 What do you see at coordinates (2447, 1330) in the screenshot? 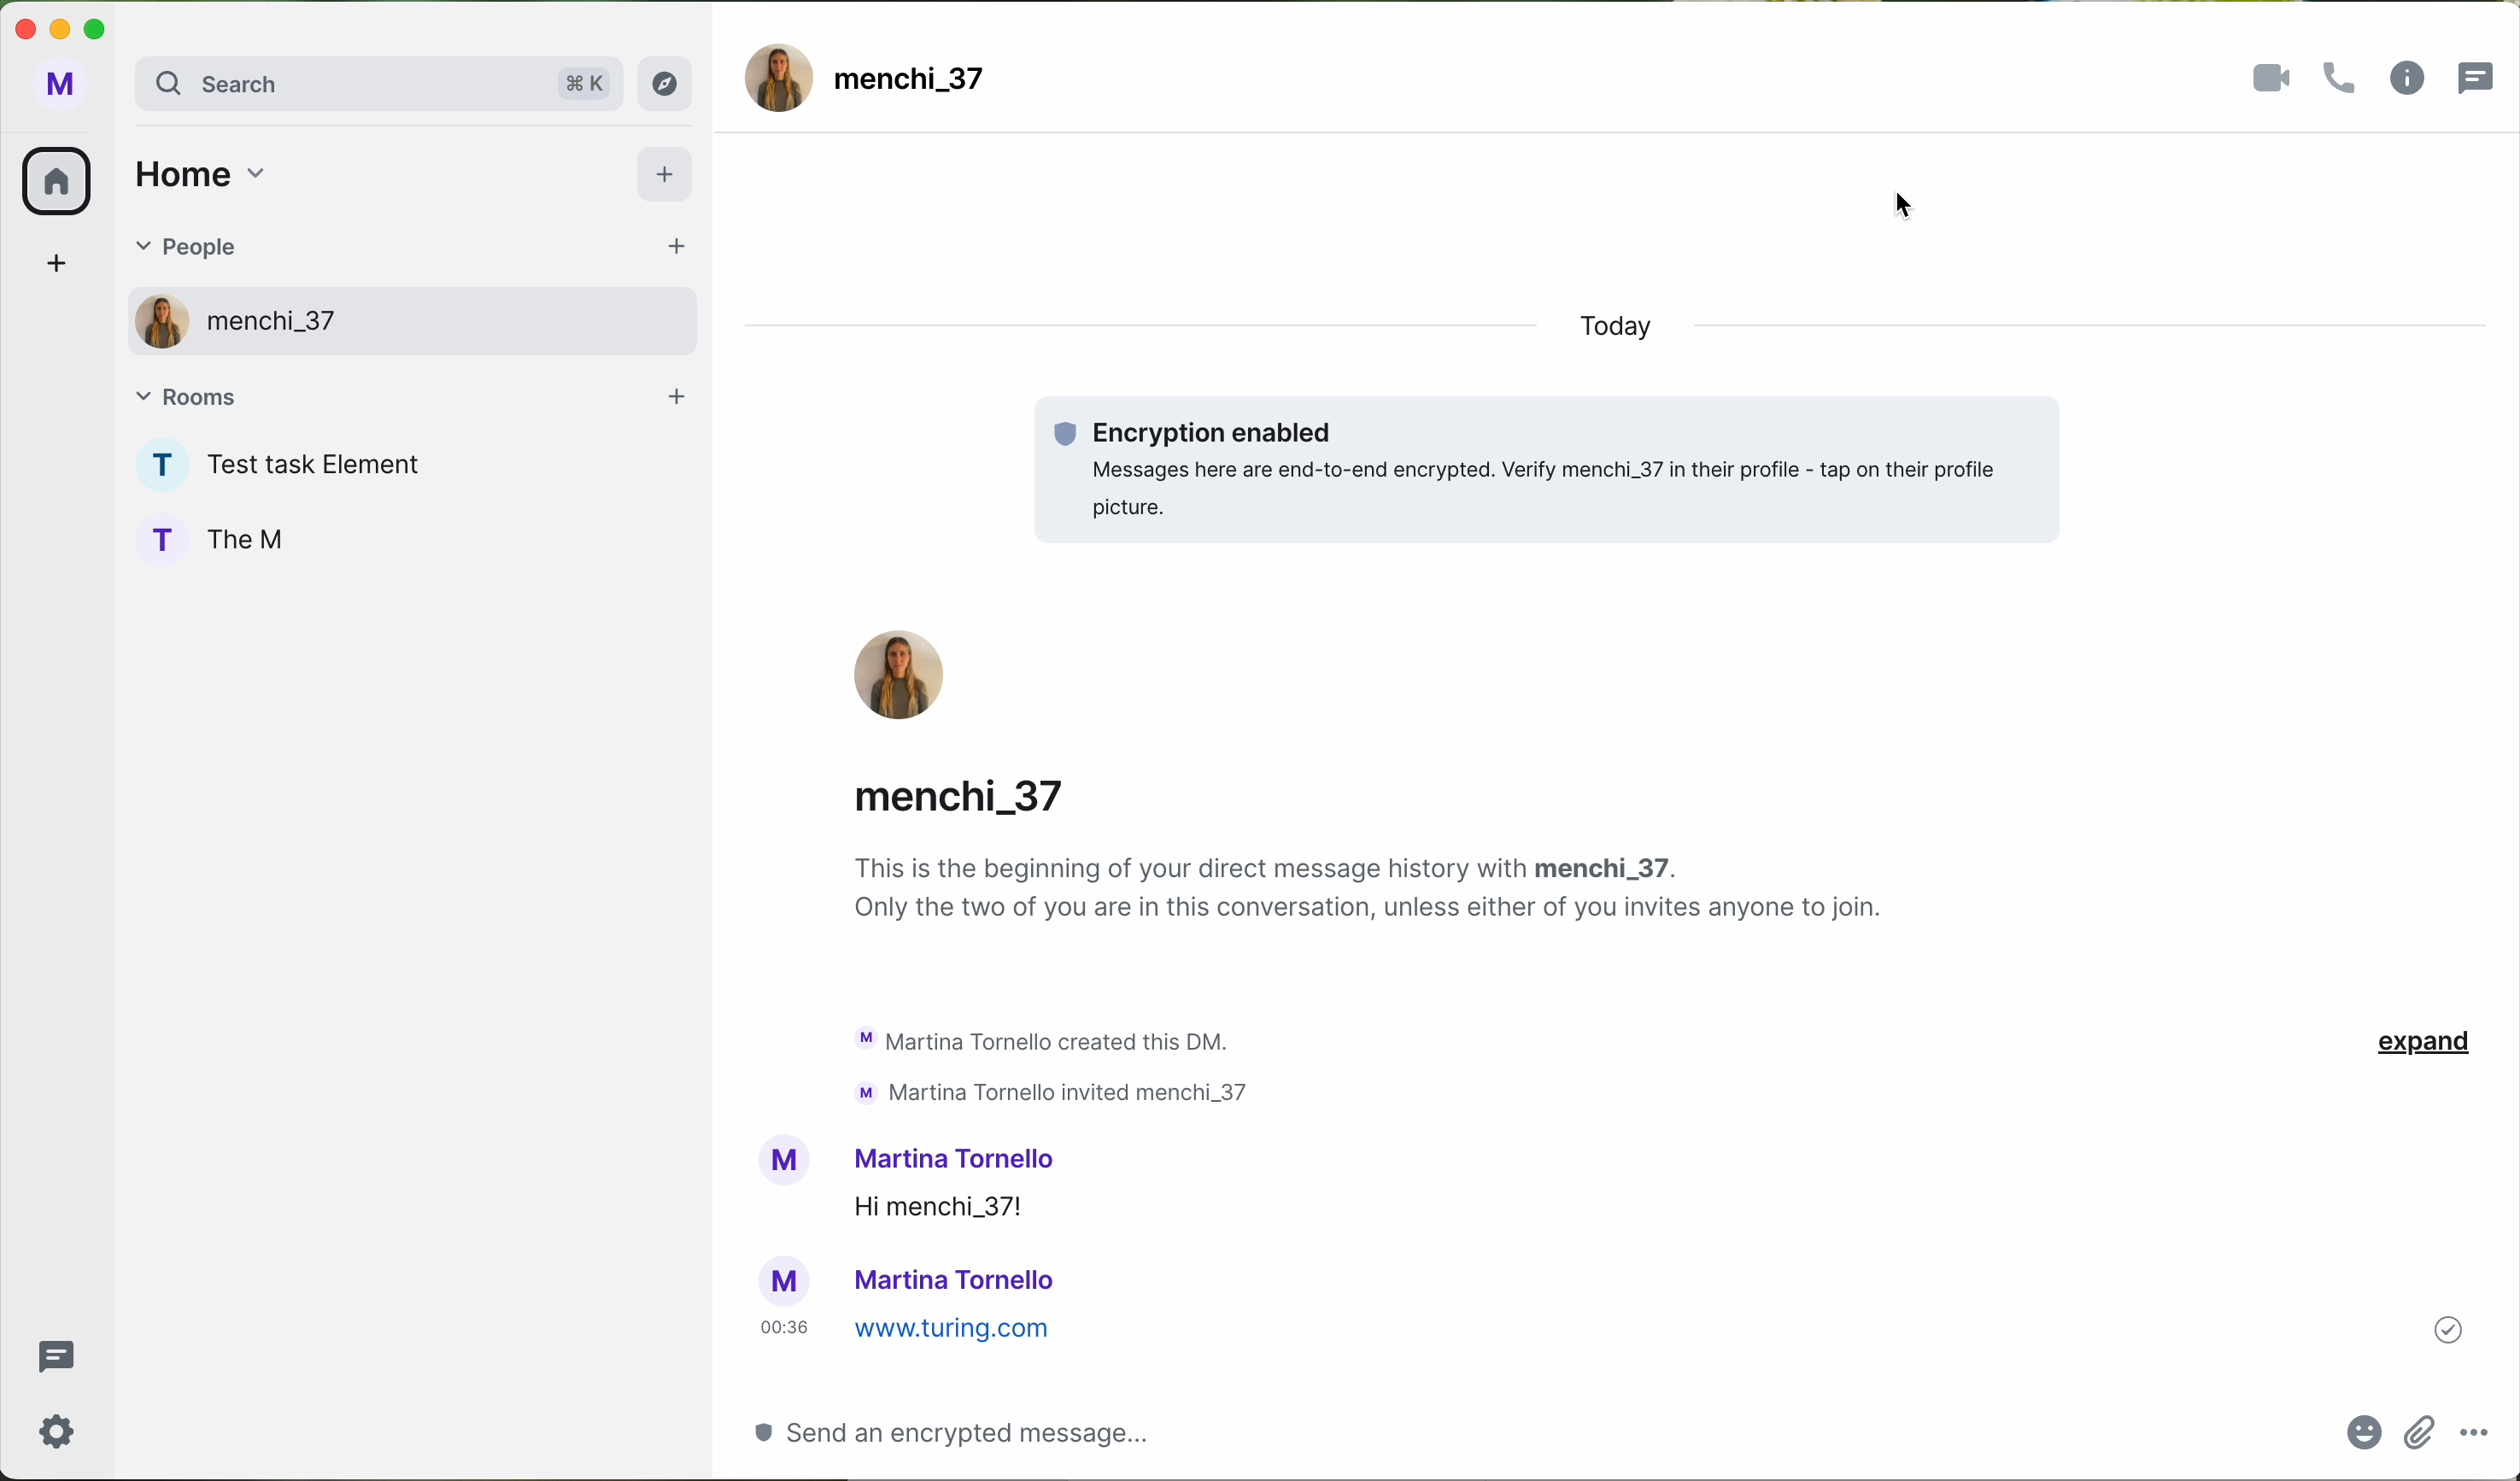
I see `sent` at bounding box center [2447, 1330].